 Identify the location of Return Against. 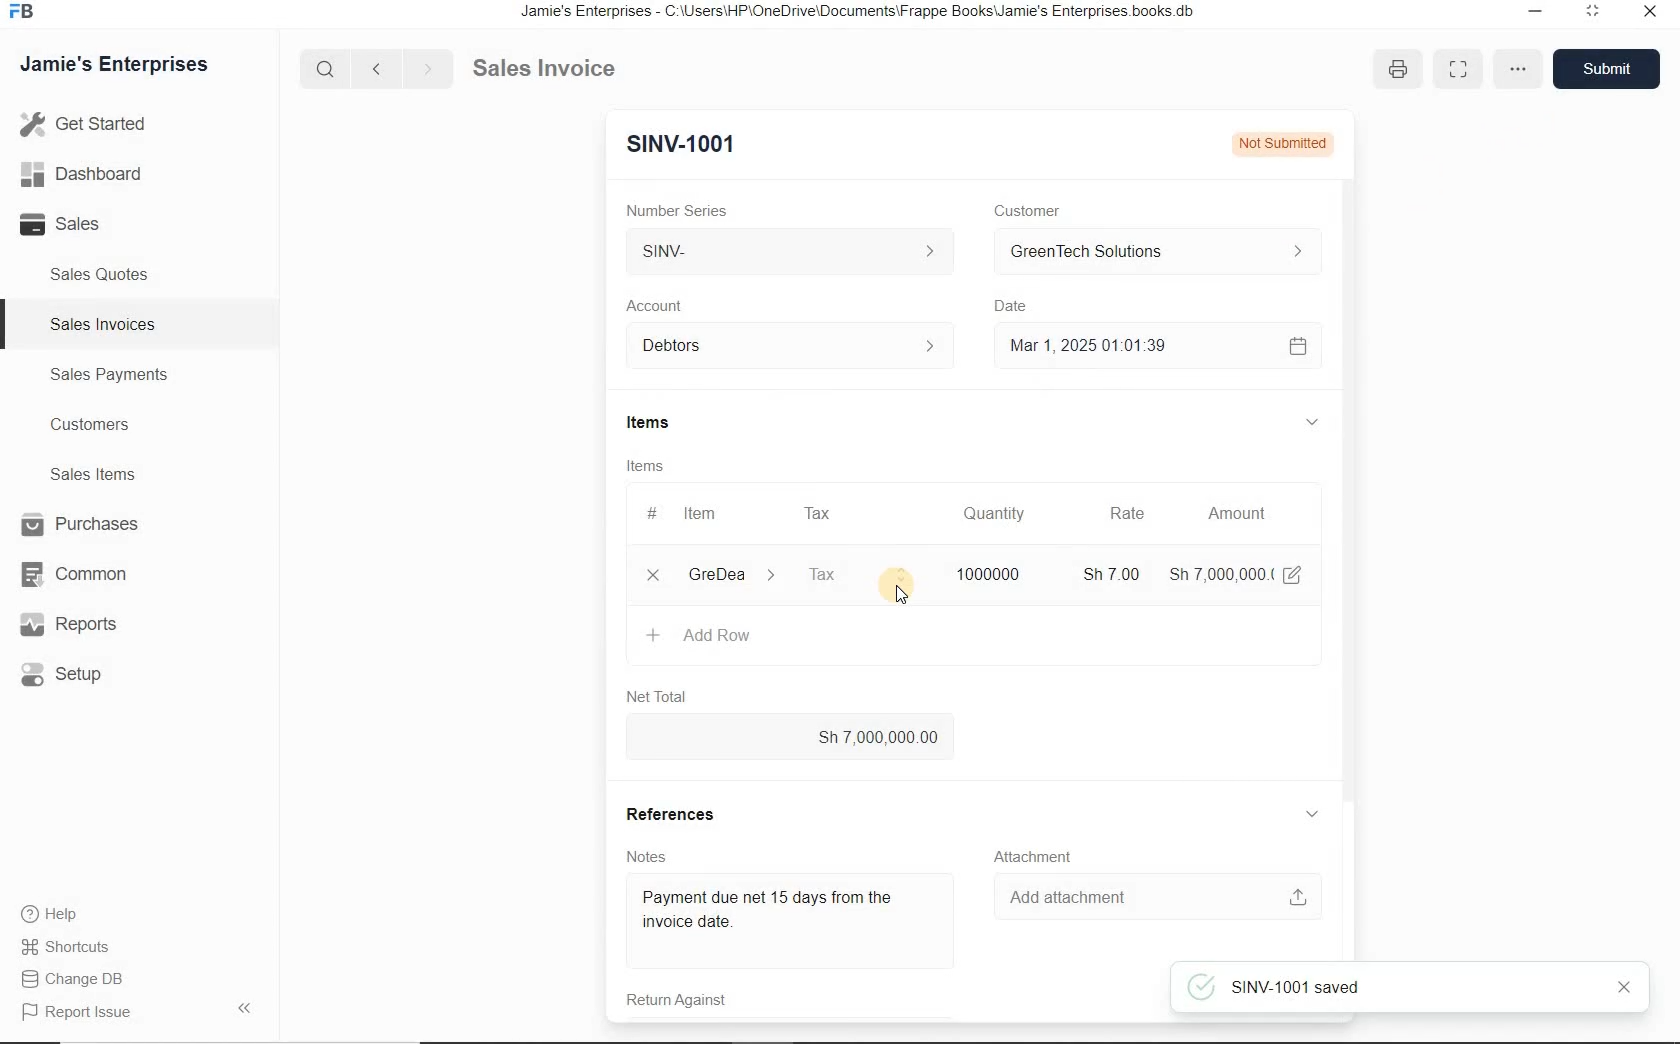
(672, 1003).